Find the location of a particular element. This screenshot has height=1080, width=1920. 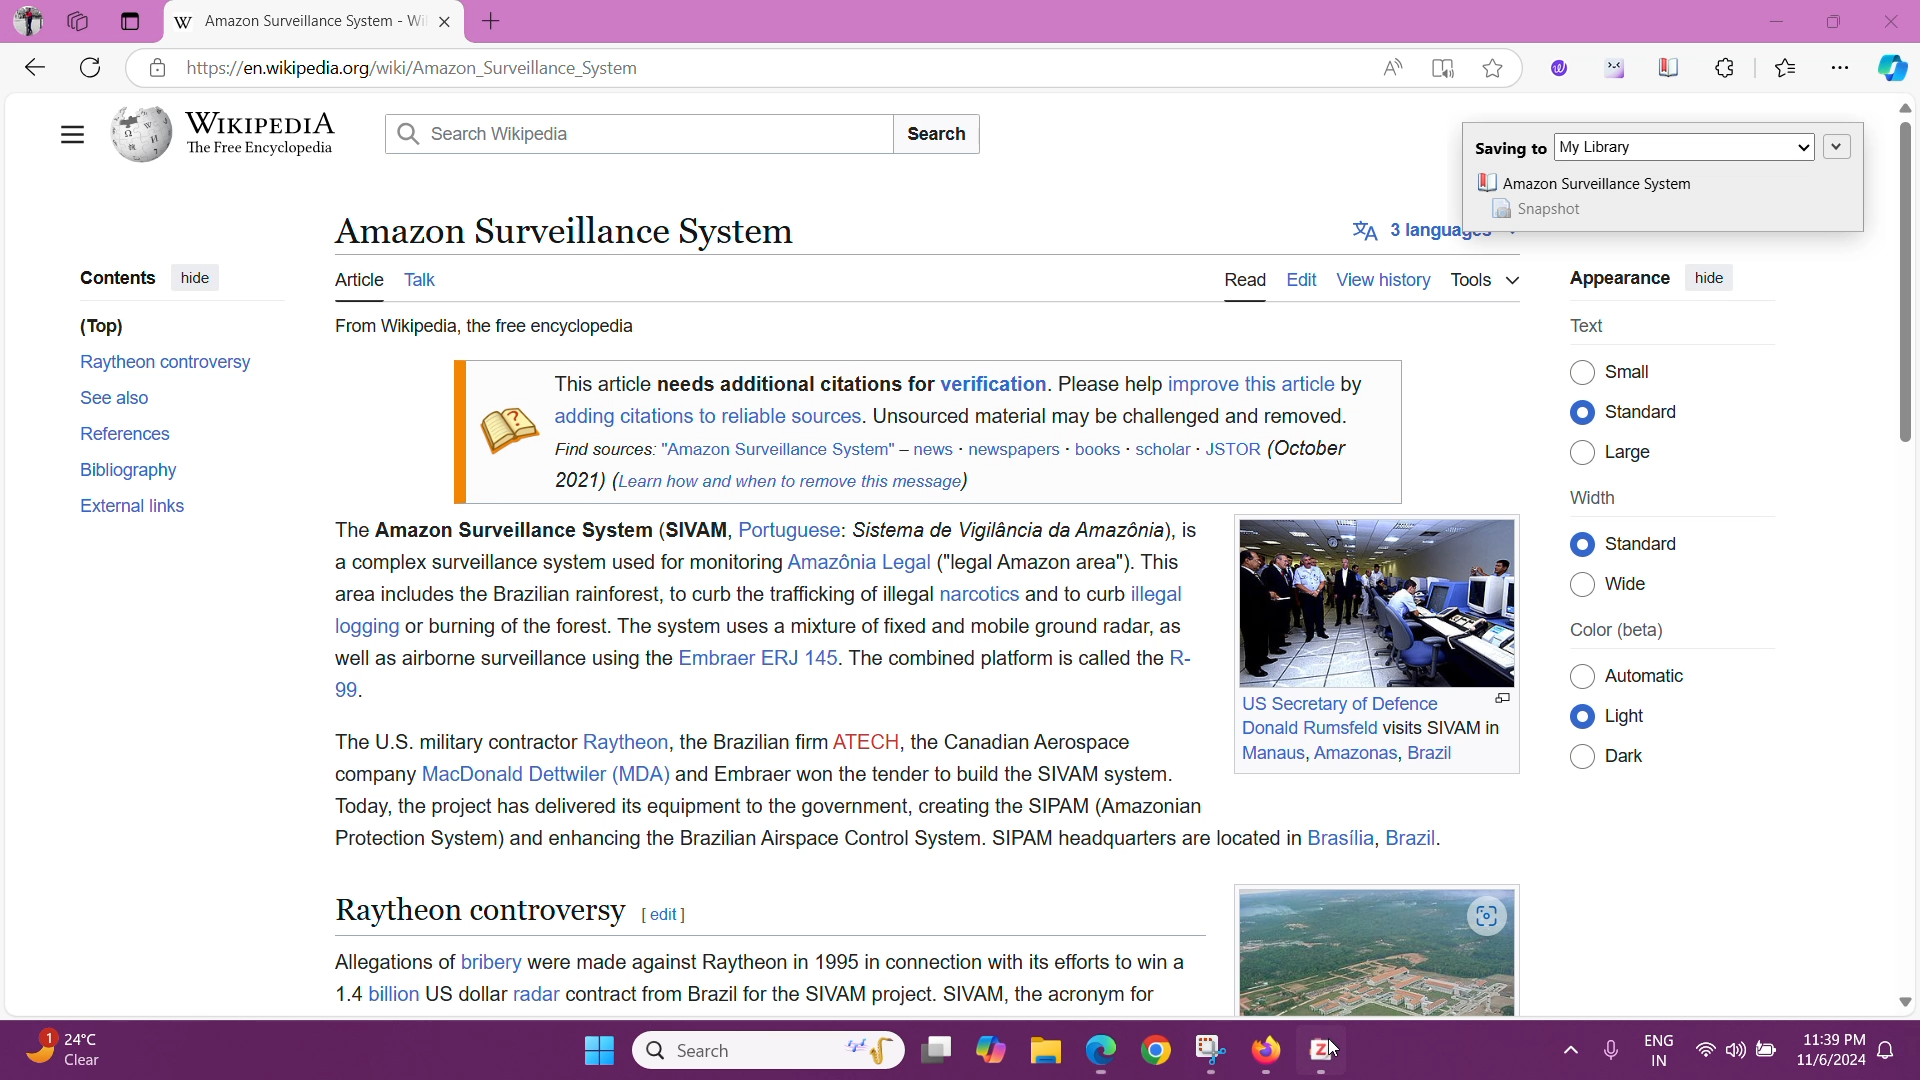

(7) Small is located at coordinates (1634, 371).